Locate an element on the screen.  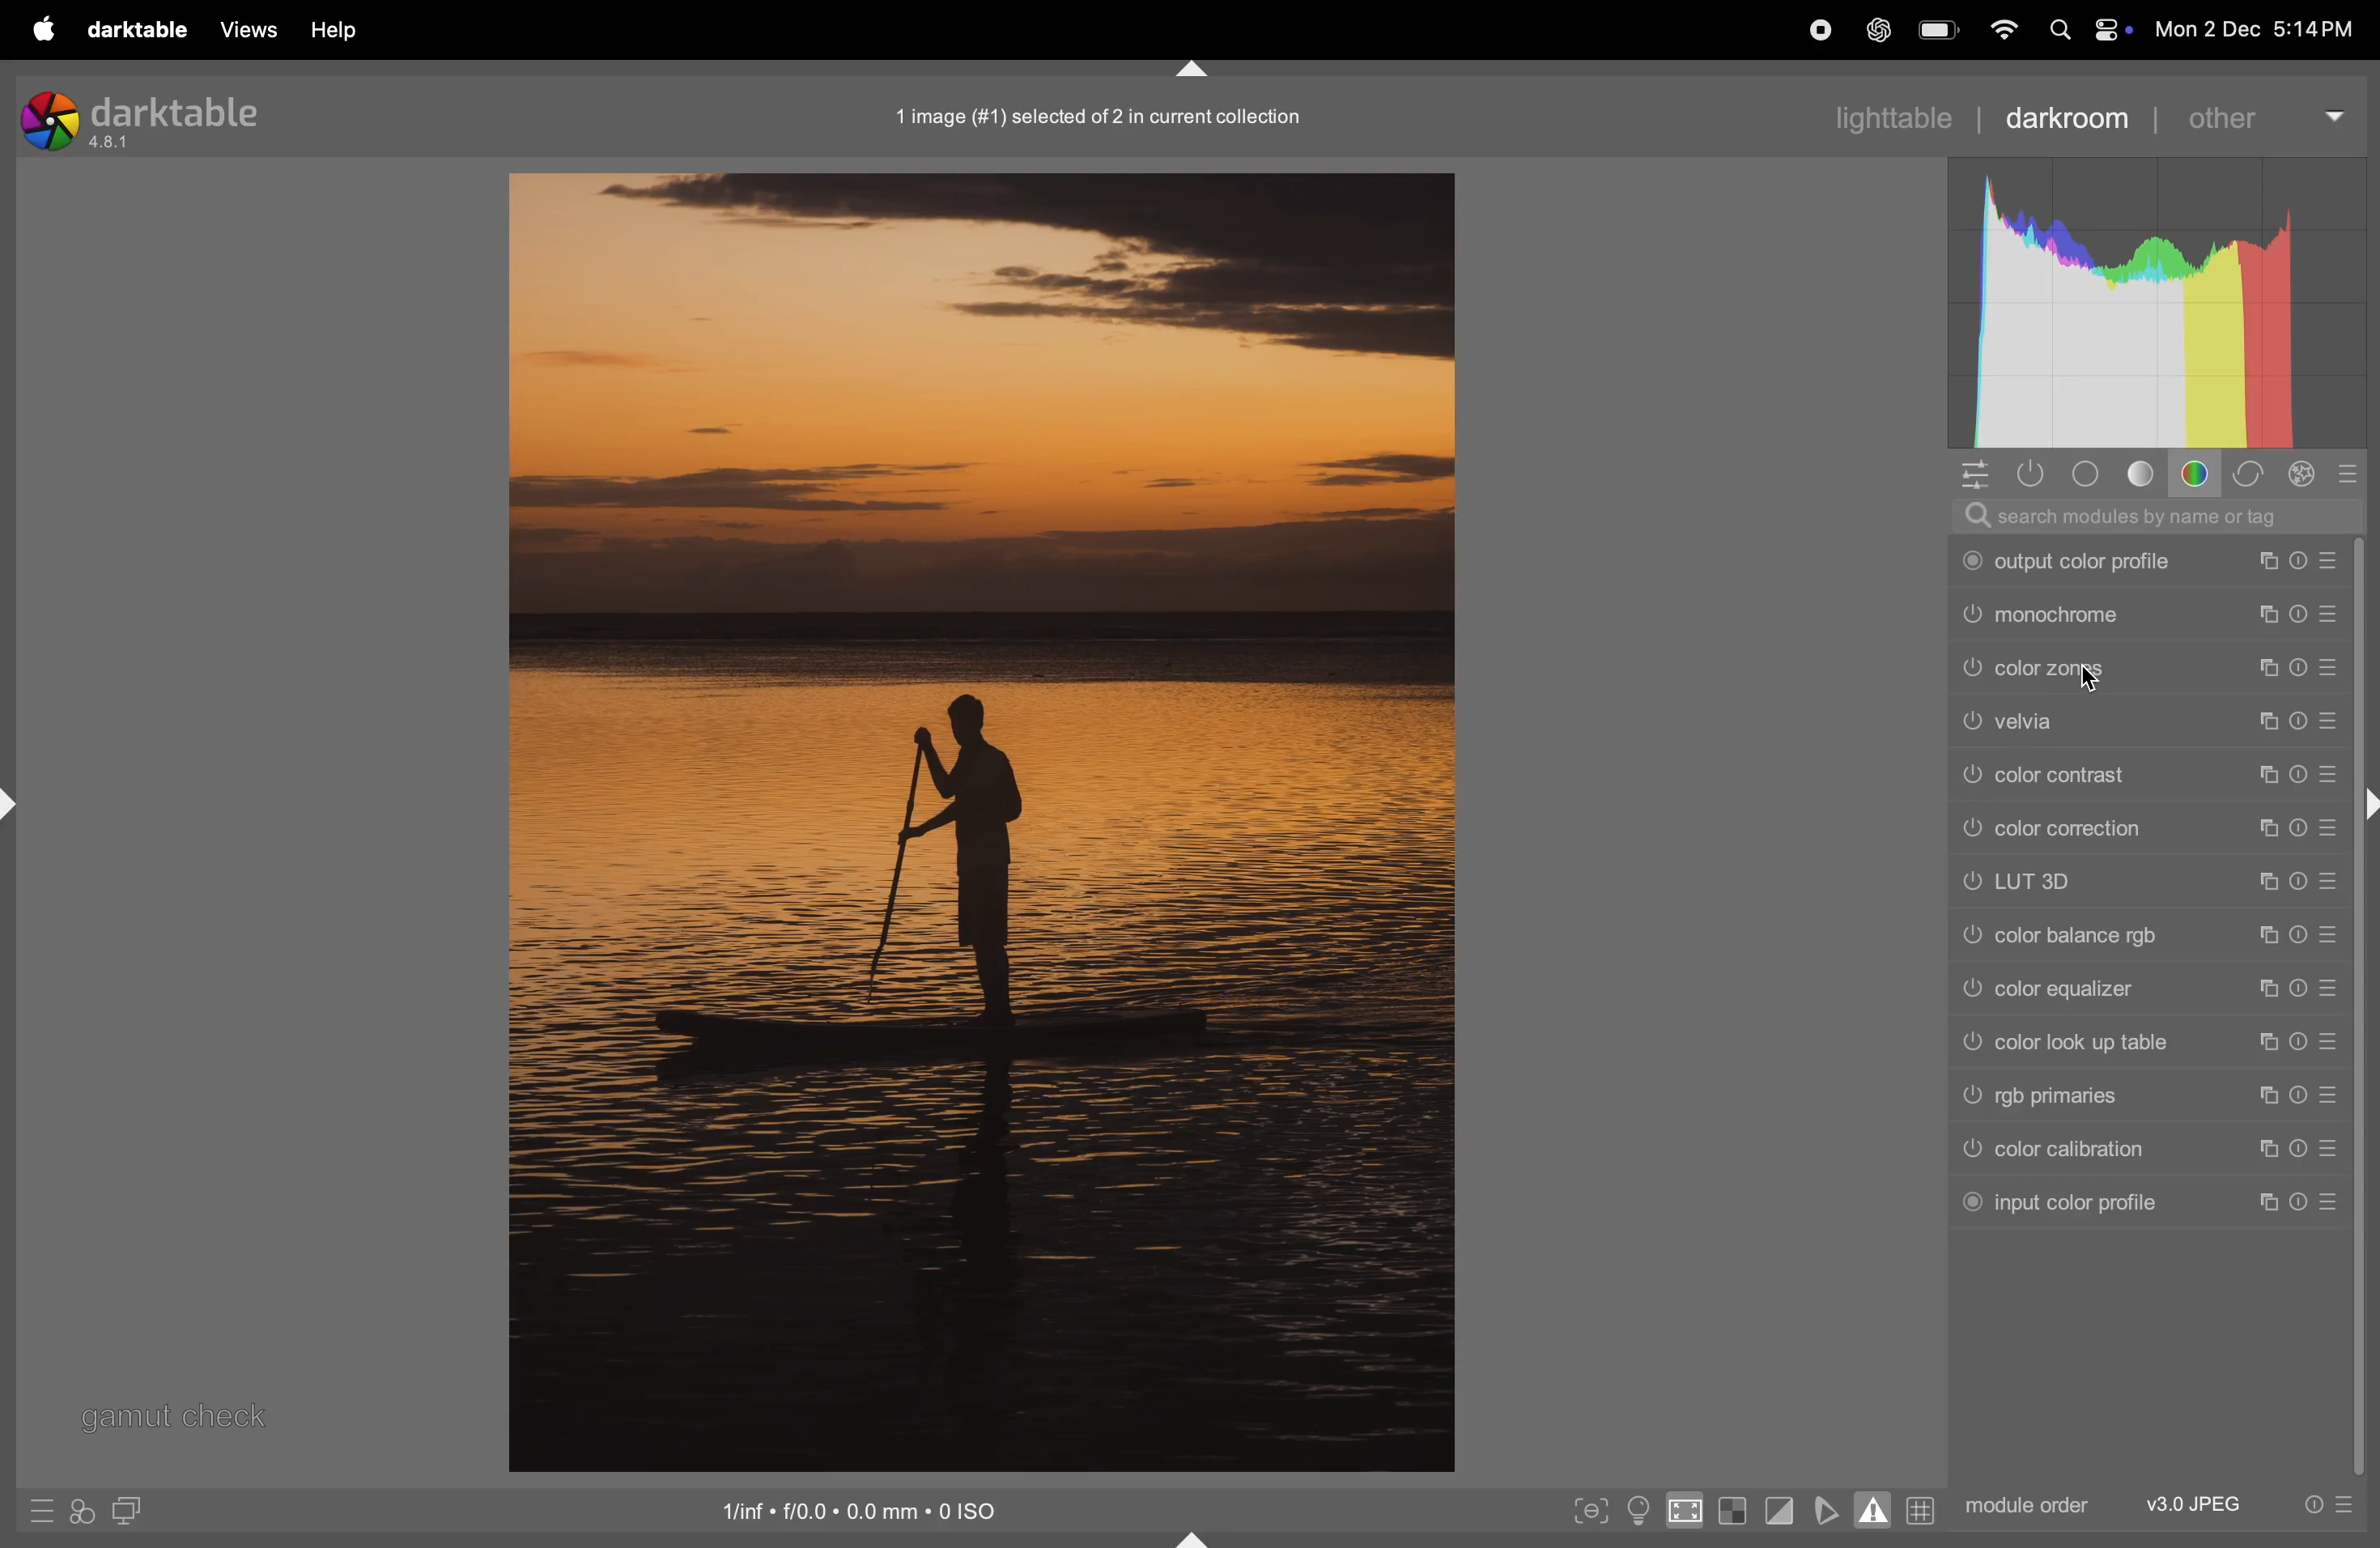
Timer is located at coordinates (2293, 561).